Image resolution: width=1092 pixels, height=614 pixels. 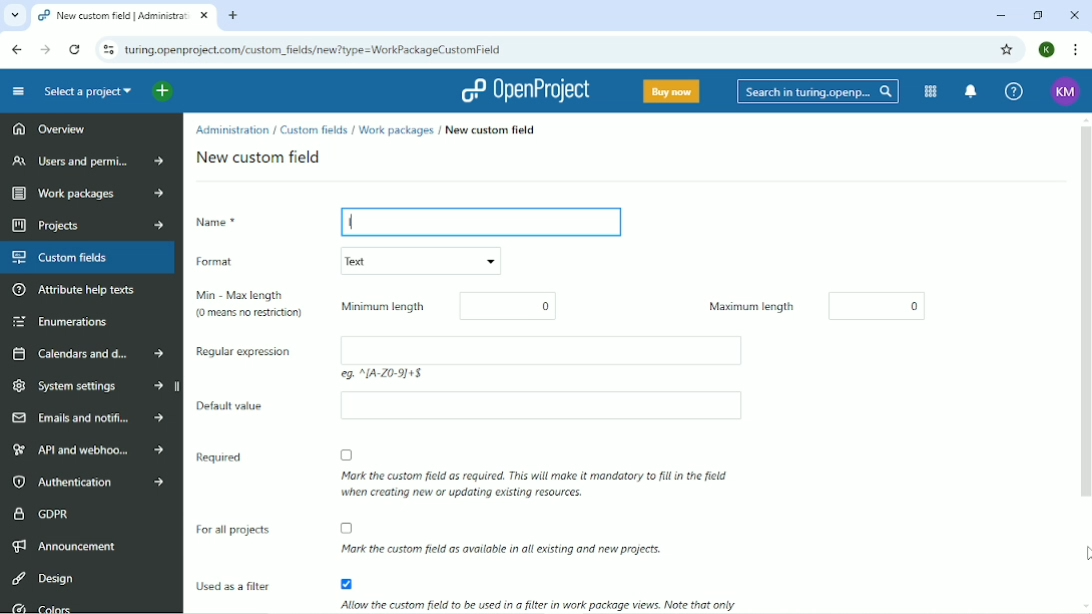 What do you see at coordinates (236, 593) in the screenshot?
I see `Used as a filter` at bounding box center [236, 593].